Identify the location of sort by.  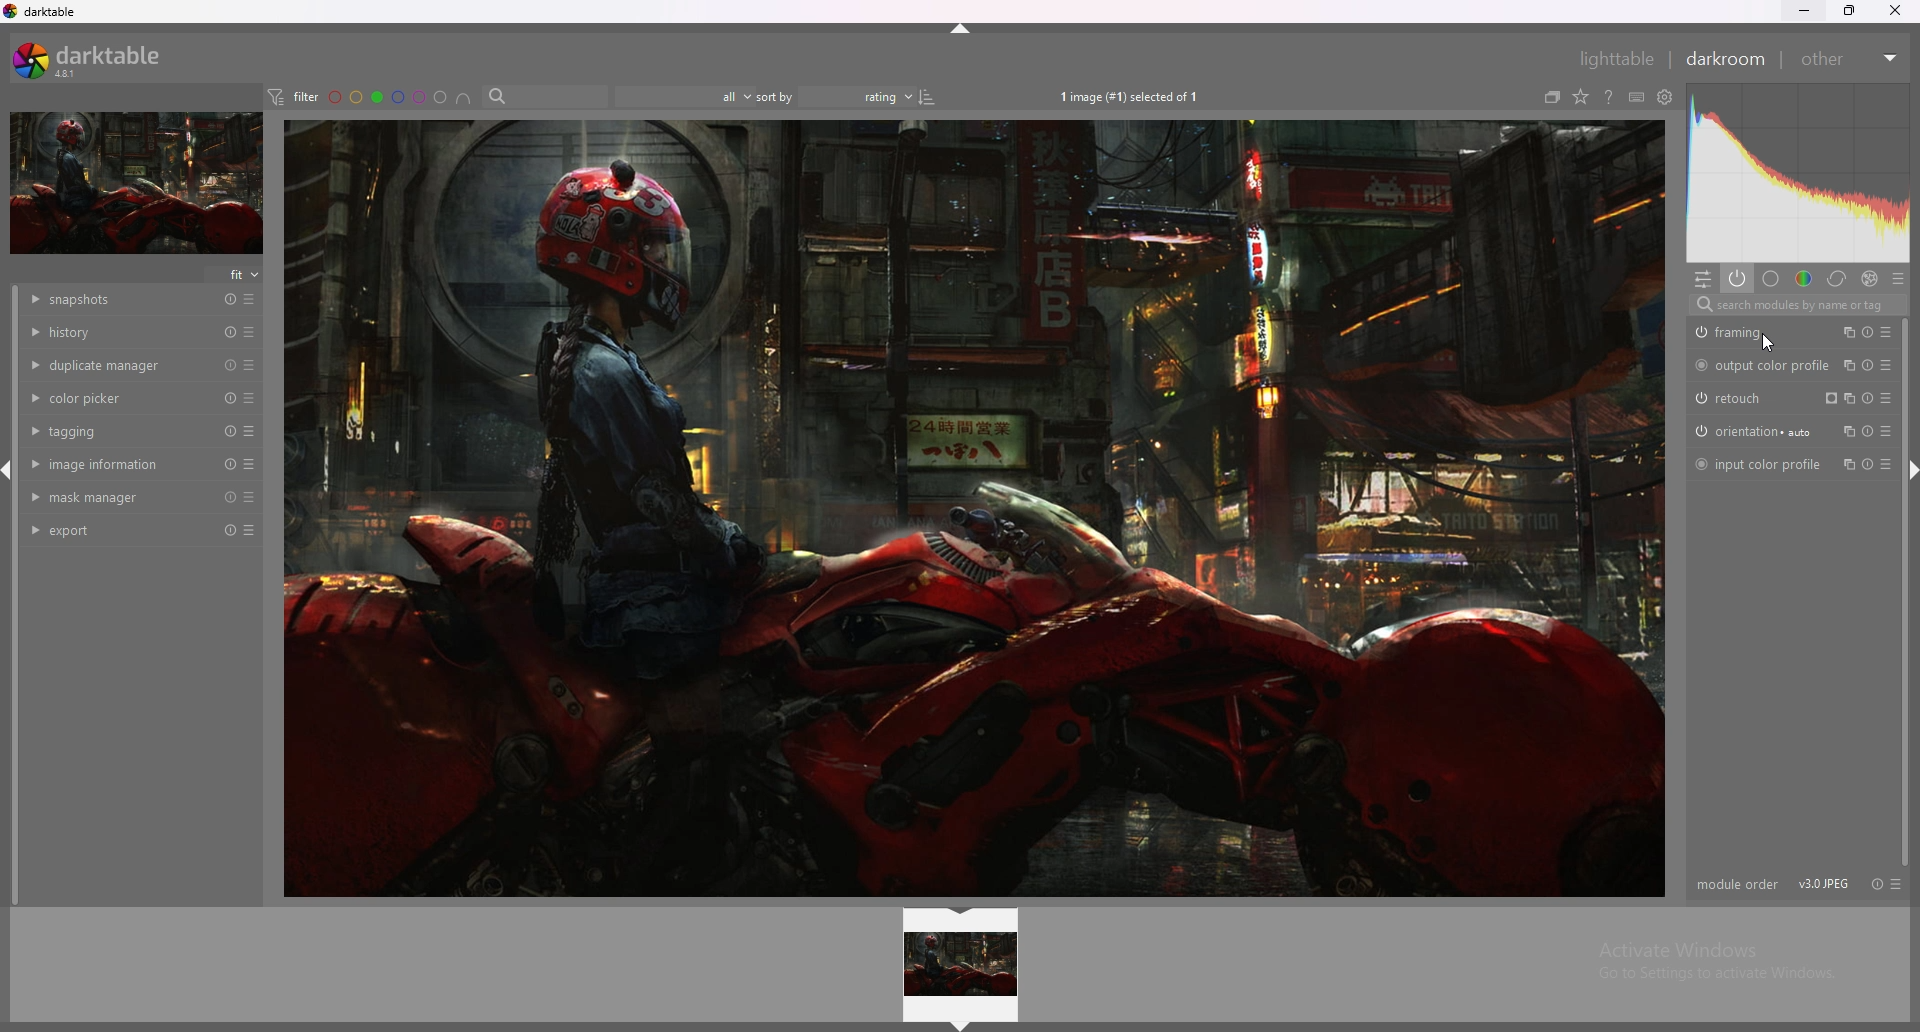
(773, 96).